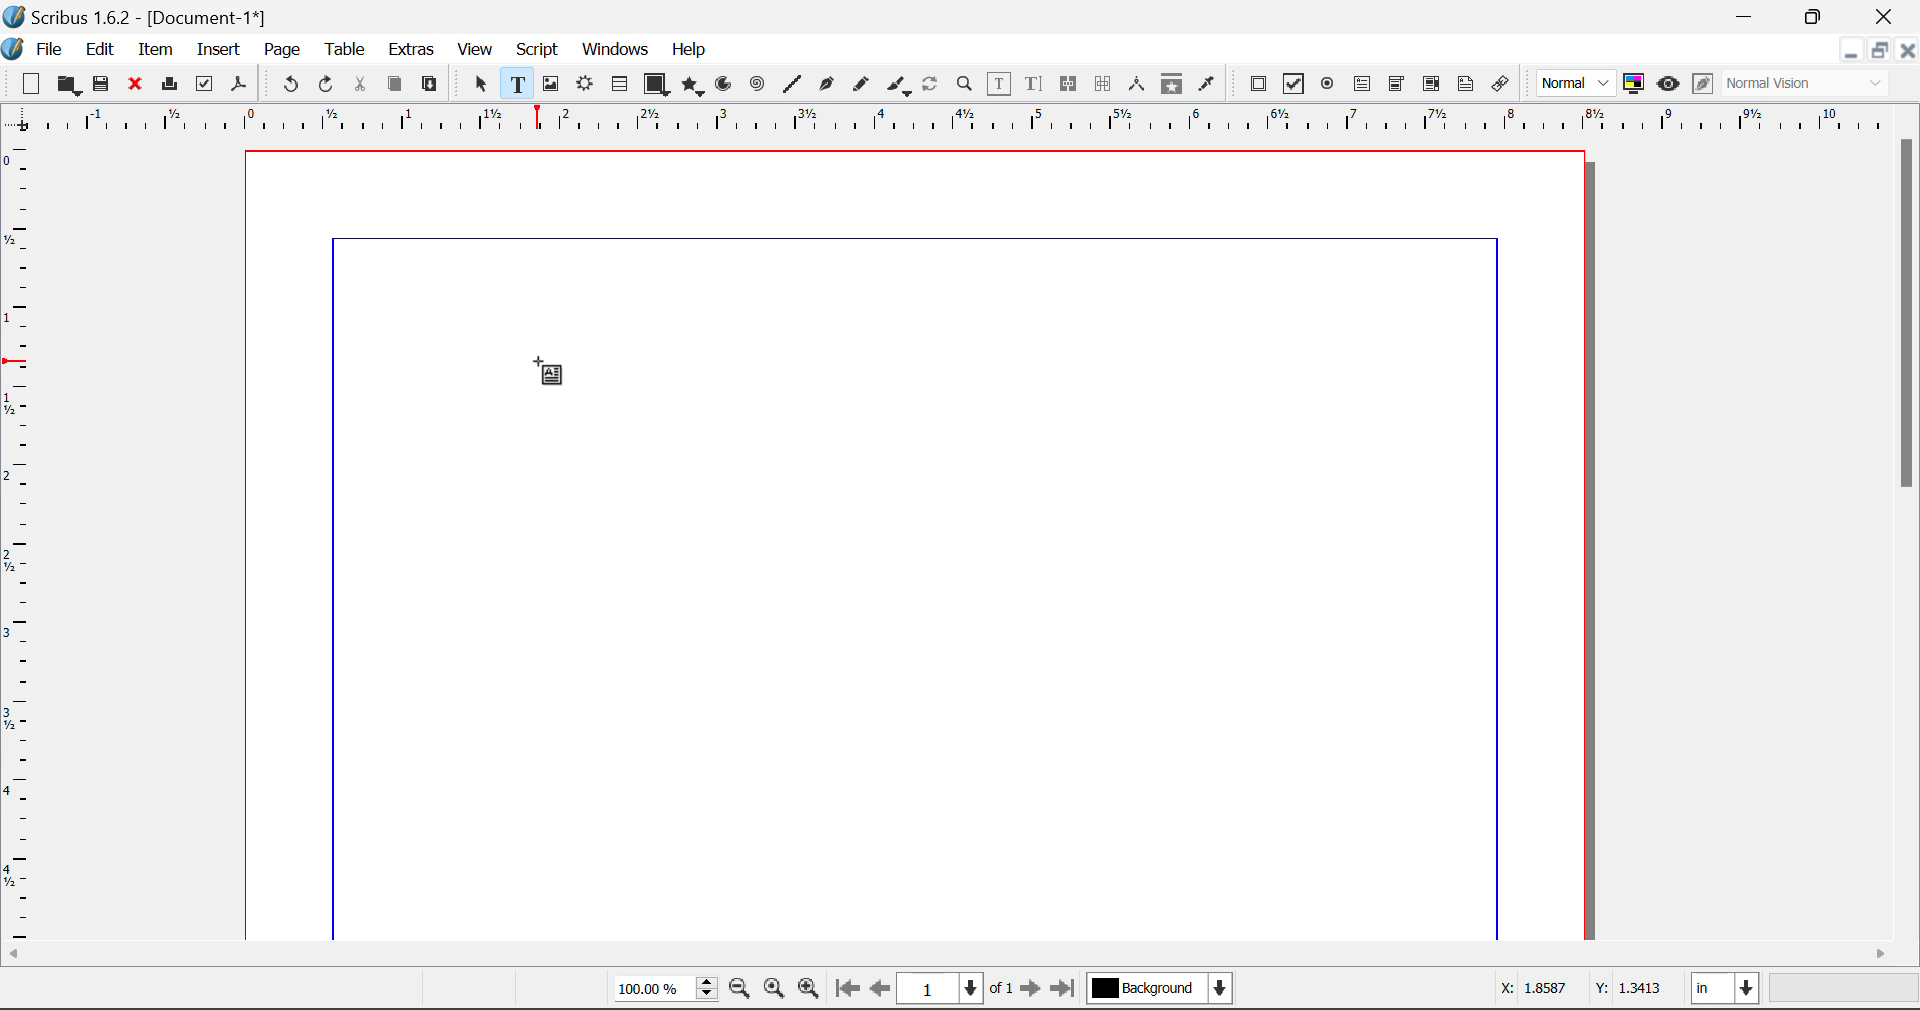 The height and width of the screenshot is (1010, 1920). I want to click on Pdf Checkbox, so click(1294, 84).